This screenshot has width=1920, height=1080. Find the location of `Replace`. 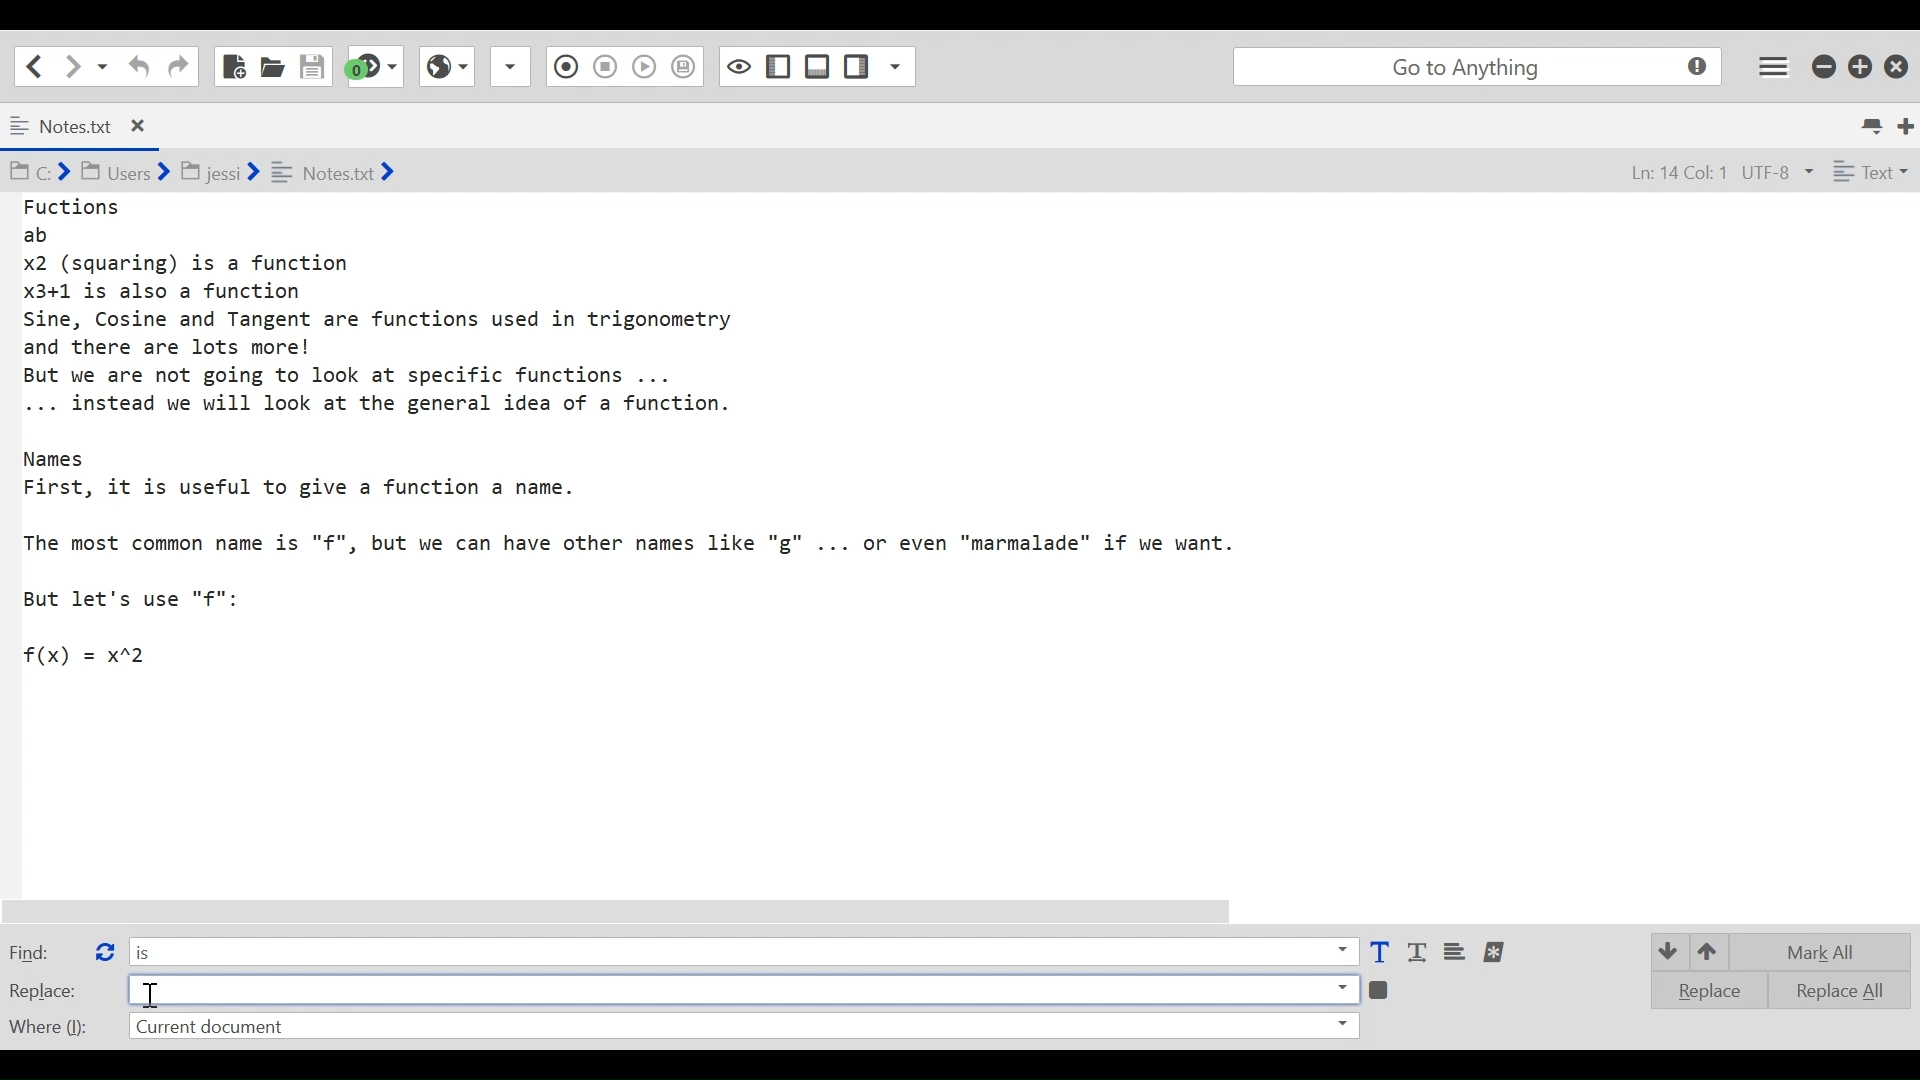

Replace is located at coordinates (1702, 990).